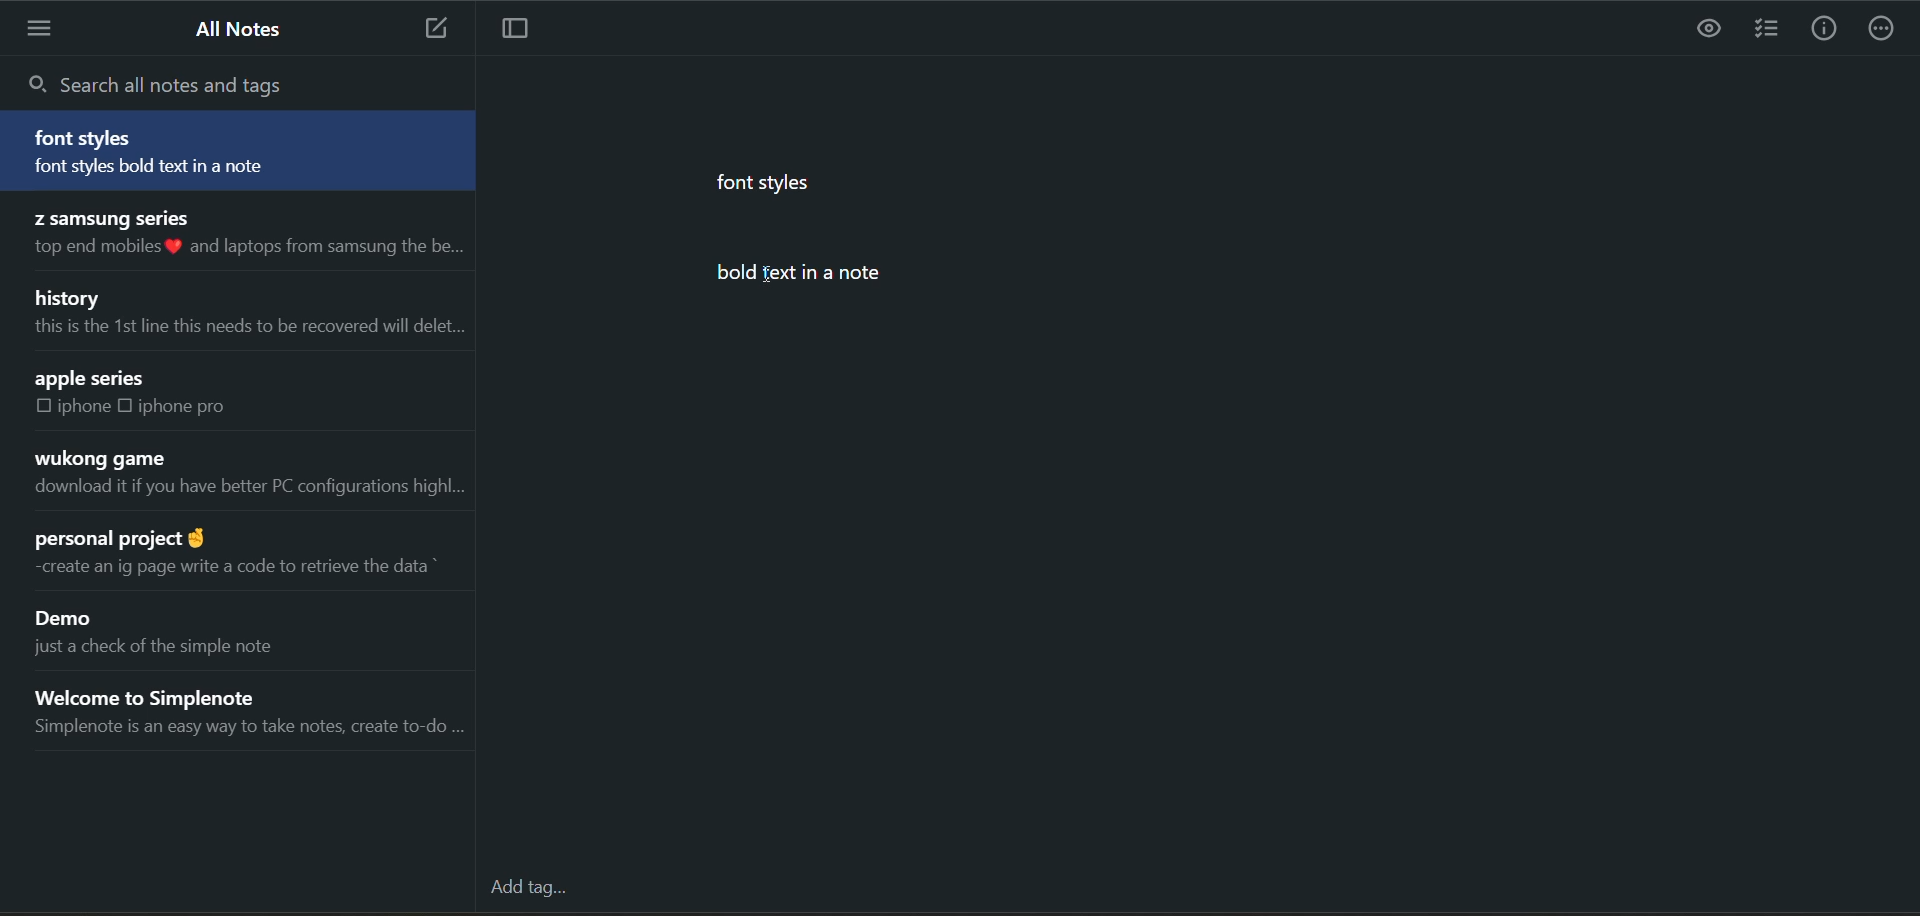 The image size is (1920, 916). Describe the element at coordinates (769, 181) in the screenshot. I see `font styles.` at that location.